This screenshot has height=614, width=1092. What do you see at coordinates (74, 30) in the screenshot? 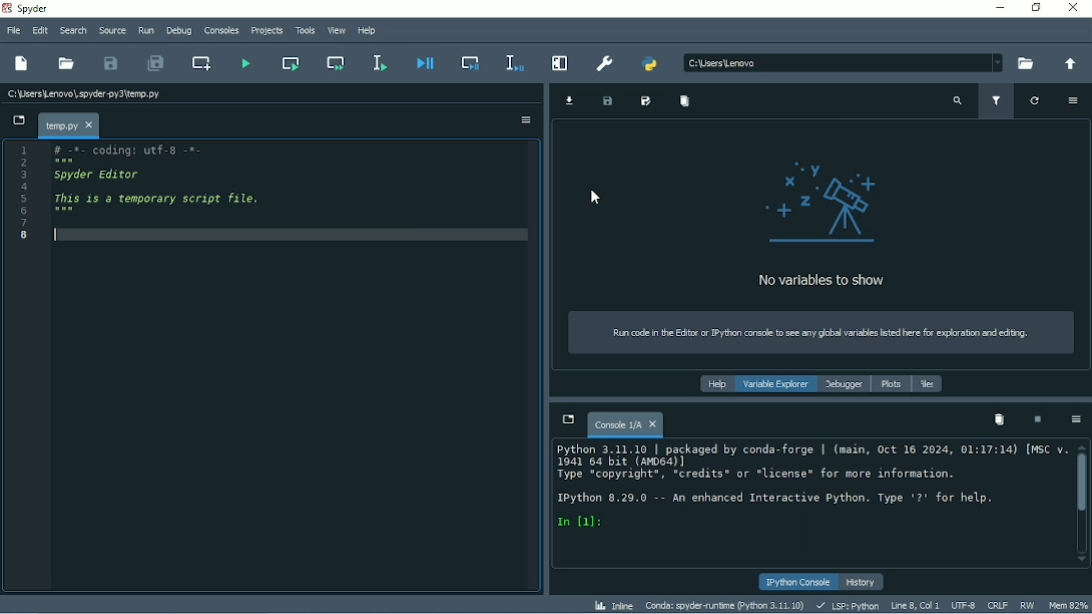
I see `Search` at bounding box center [74, 30].